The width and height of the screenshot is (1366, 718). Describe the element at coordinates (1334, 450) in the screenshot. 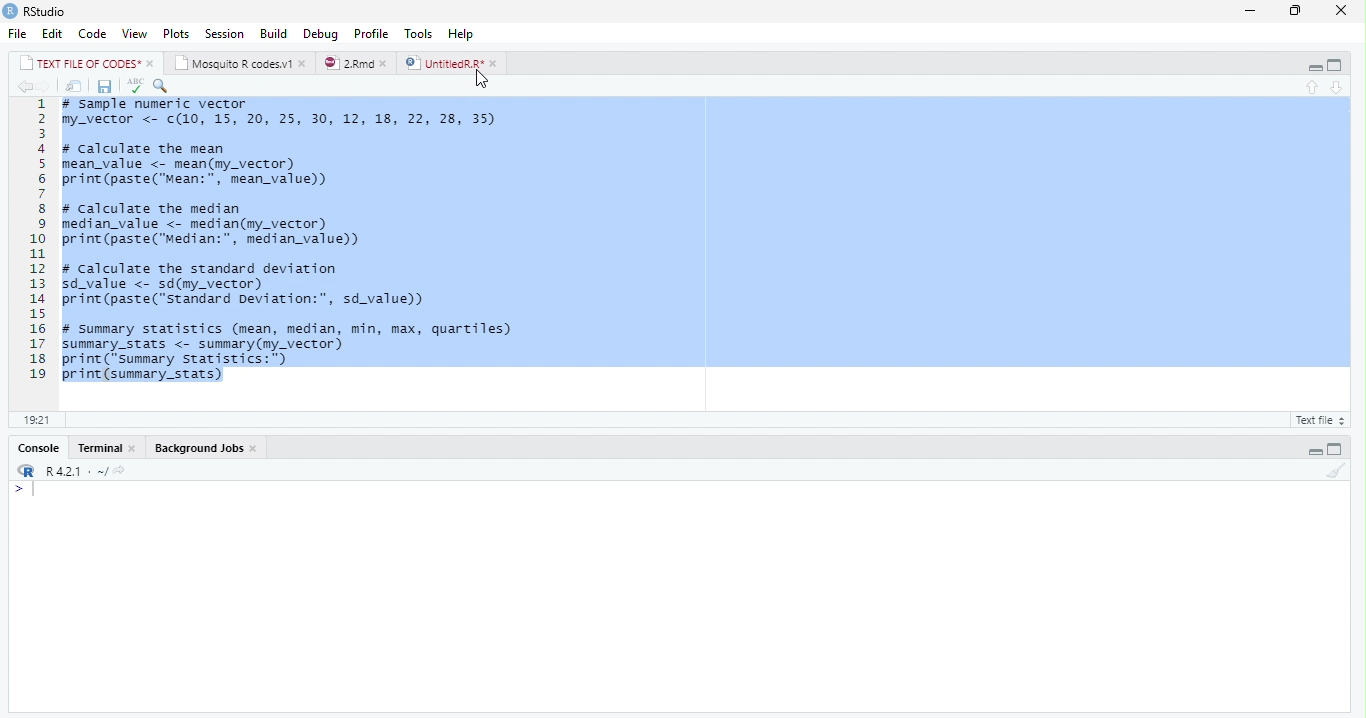

I see `maximize` at that location.